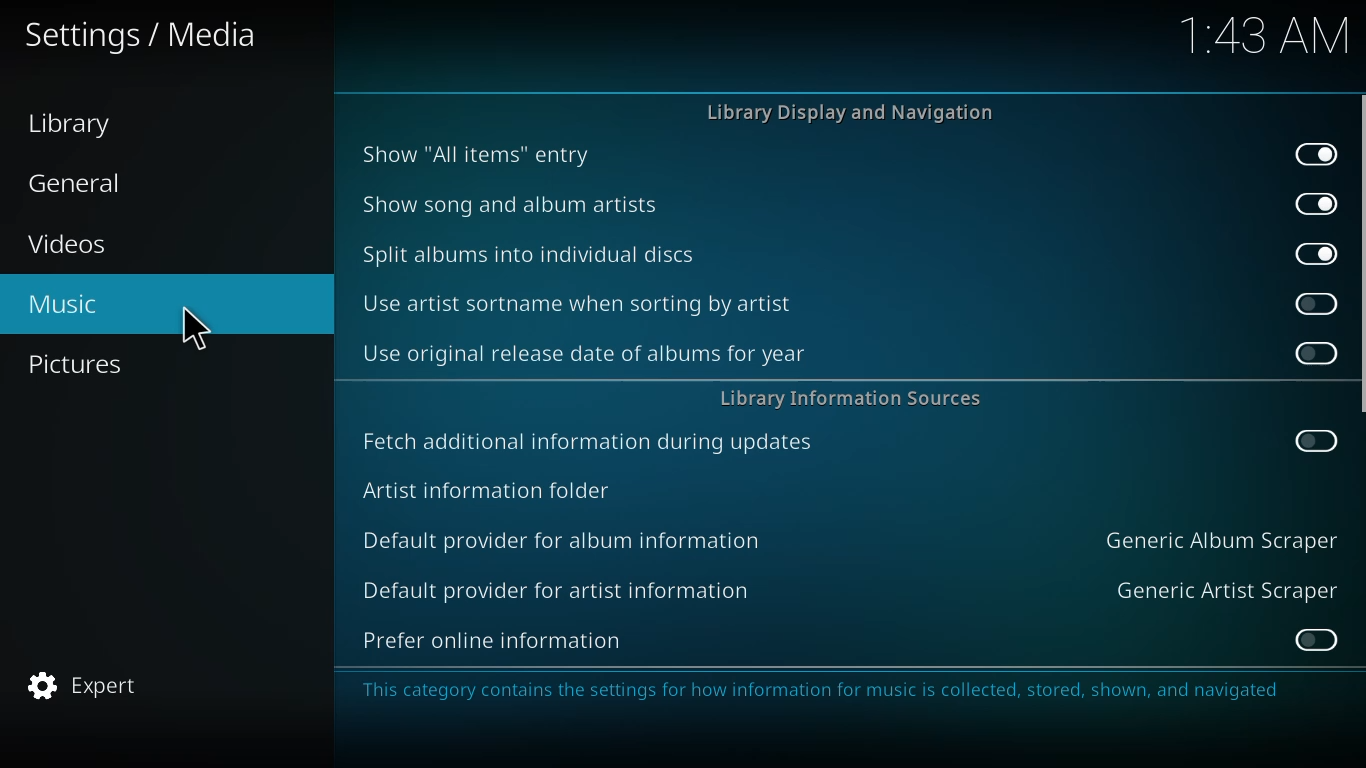  What do you see at coordinates (592, 442) in the screenshot?
I see `fetch additional info` at bounding box center [592, 442].